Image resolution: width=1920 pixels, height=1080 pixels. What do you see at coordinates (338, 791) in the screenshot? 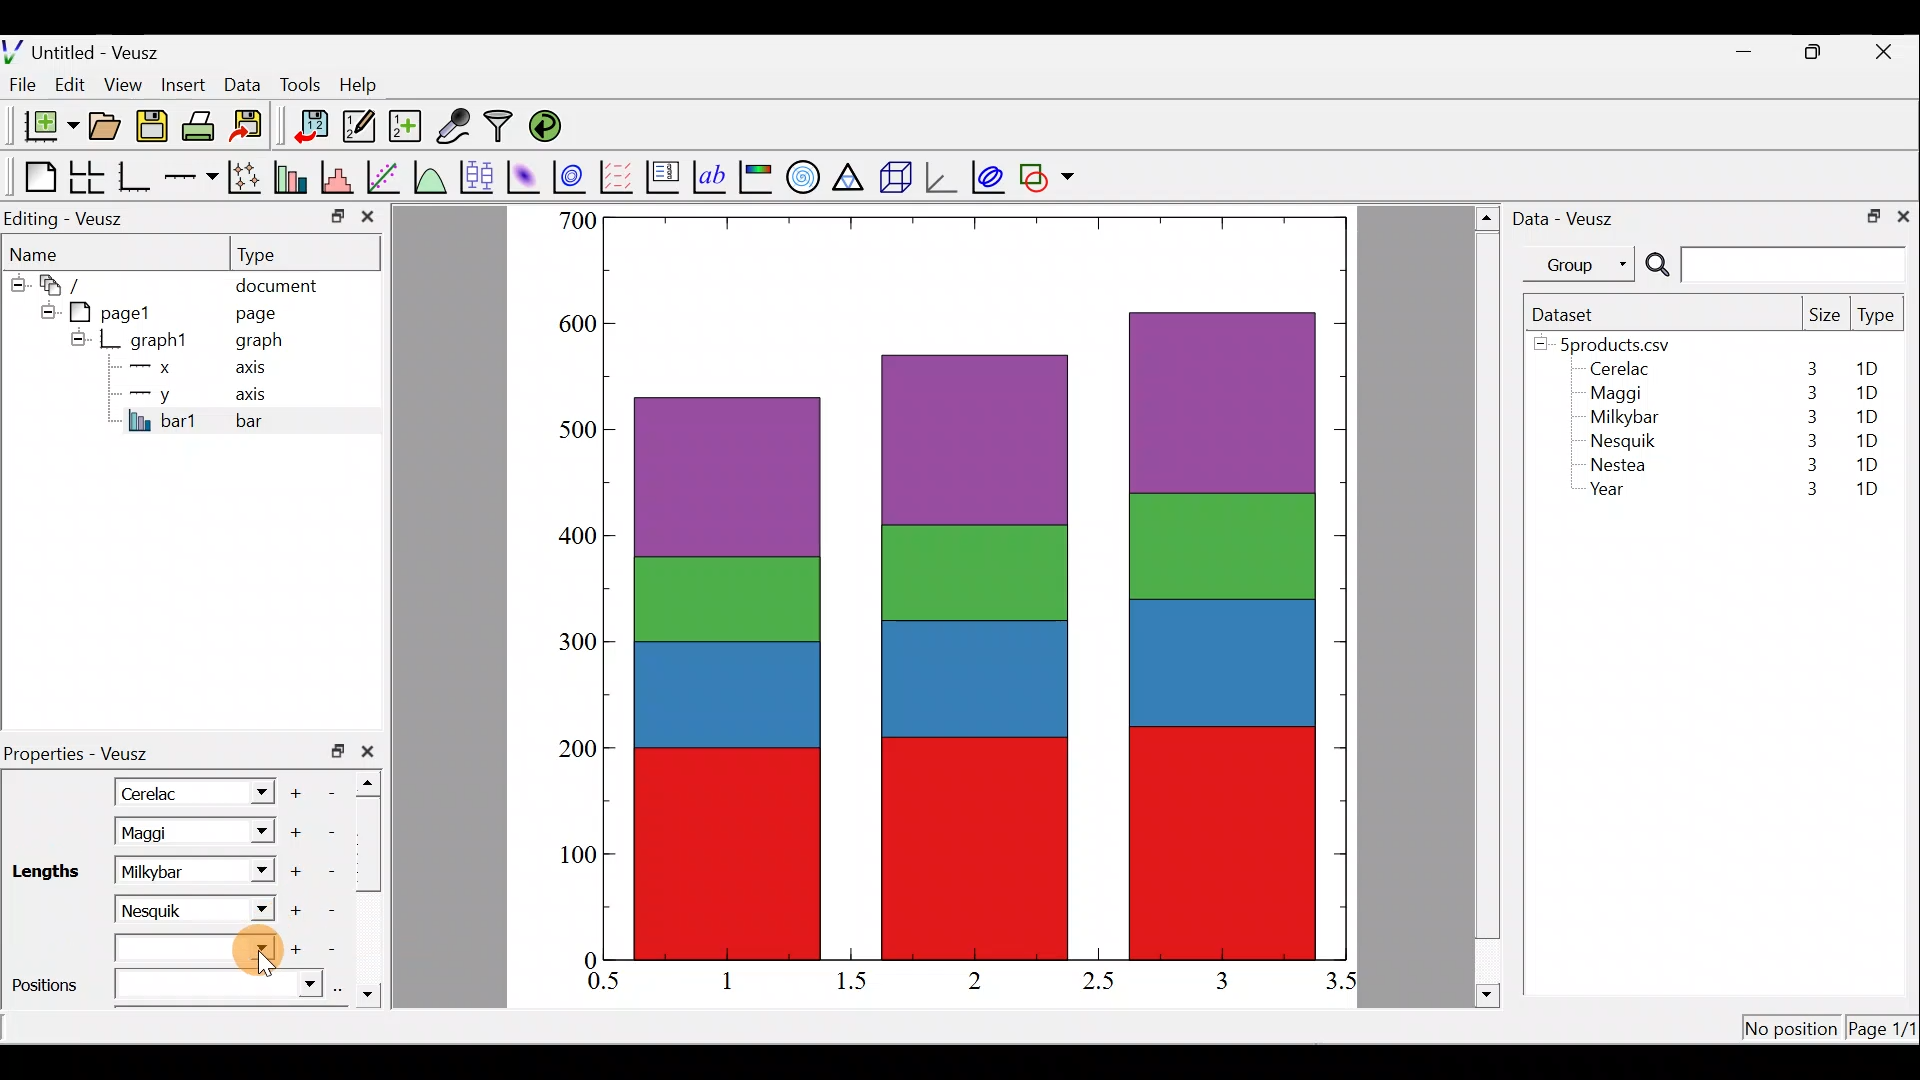
I see `Remove item` at bounding box center [338, 791].